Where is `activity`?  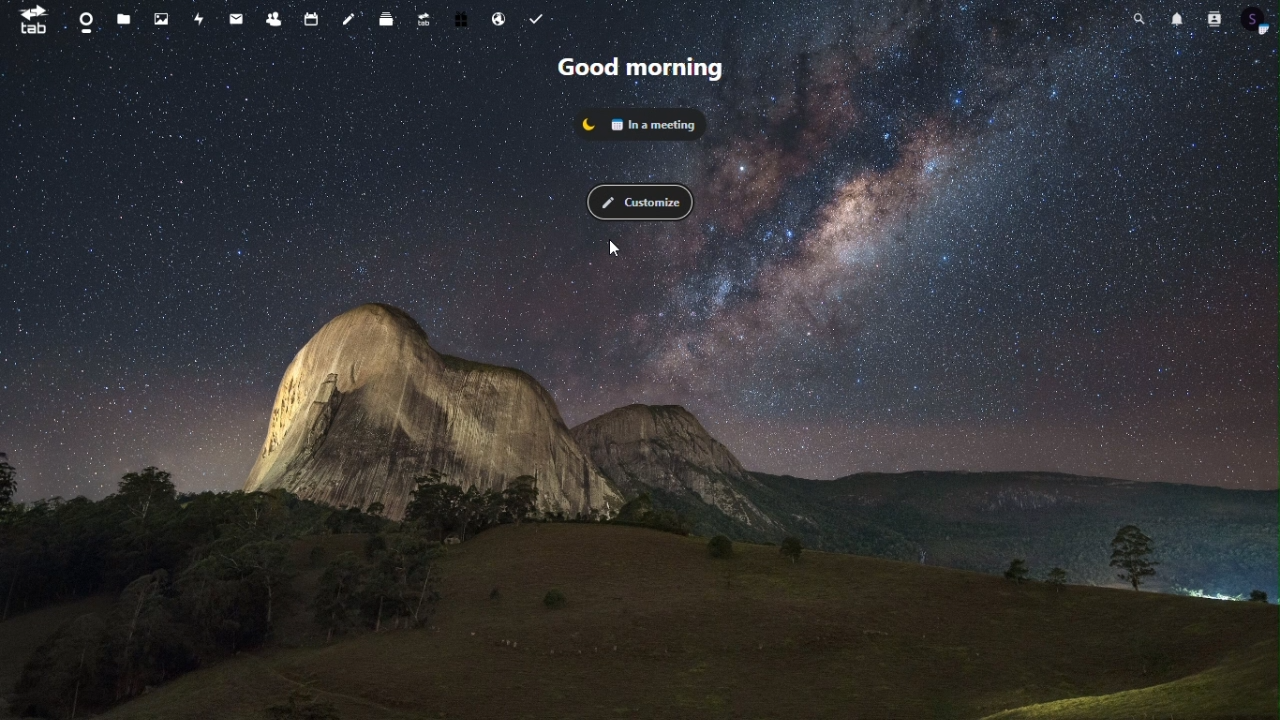
activity is located at coordinates (200, 21).